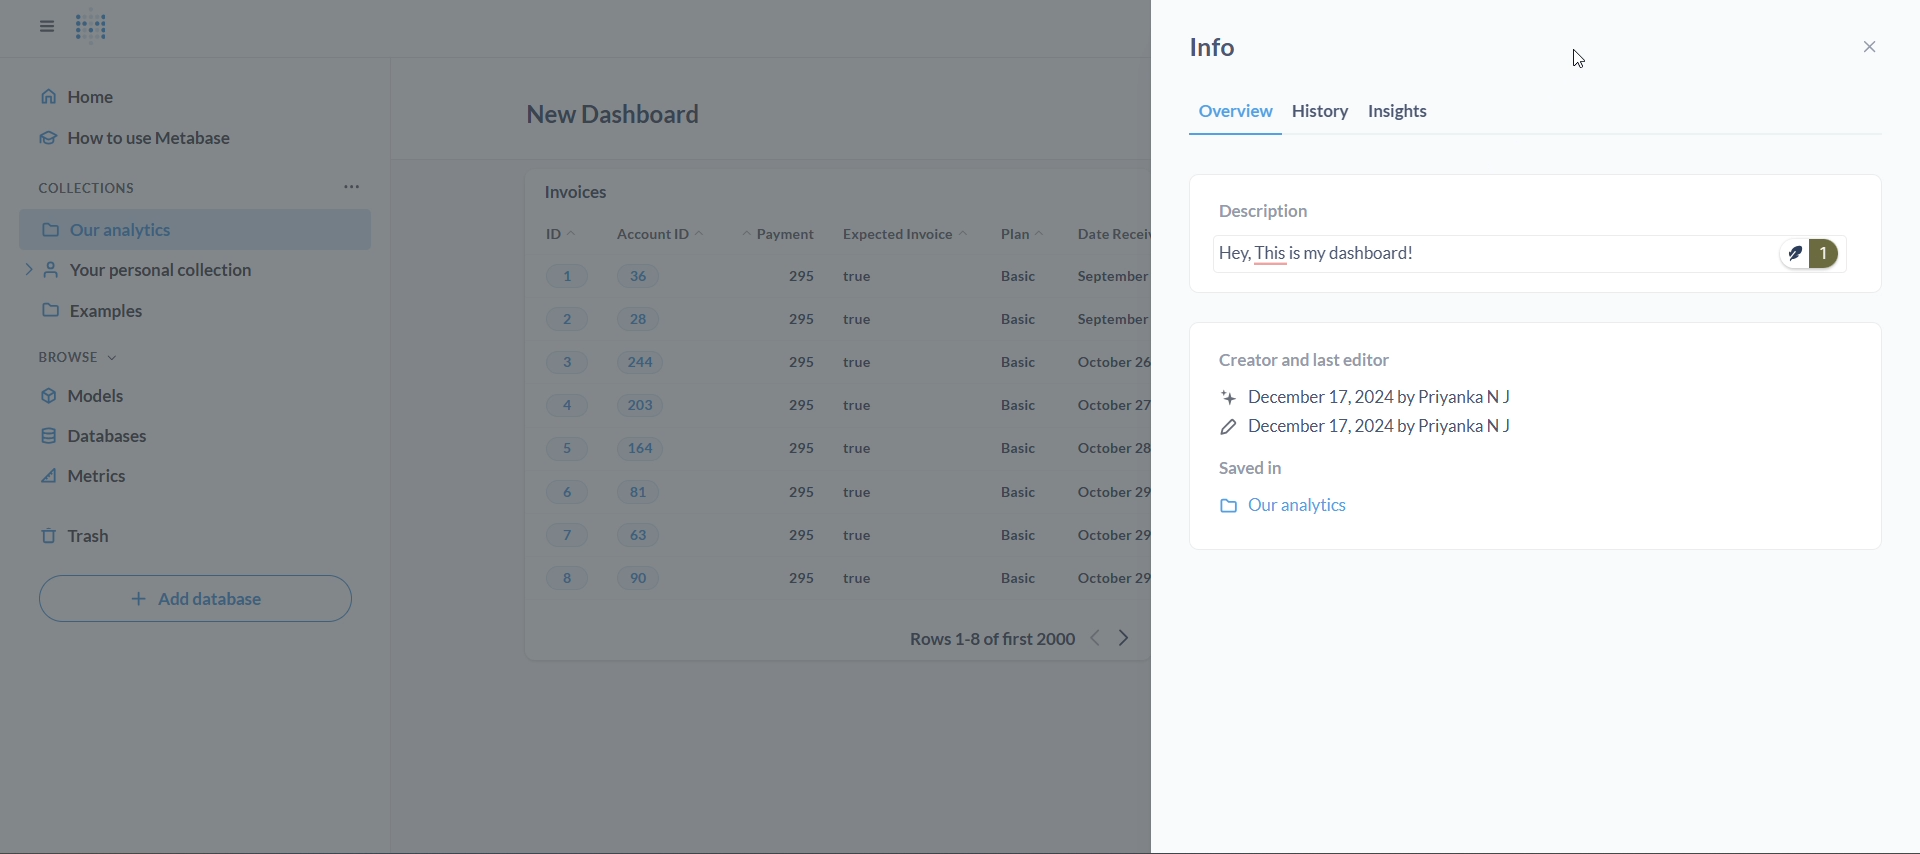  I want to click on Basic, so click(1019, 537).